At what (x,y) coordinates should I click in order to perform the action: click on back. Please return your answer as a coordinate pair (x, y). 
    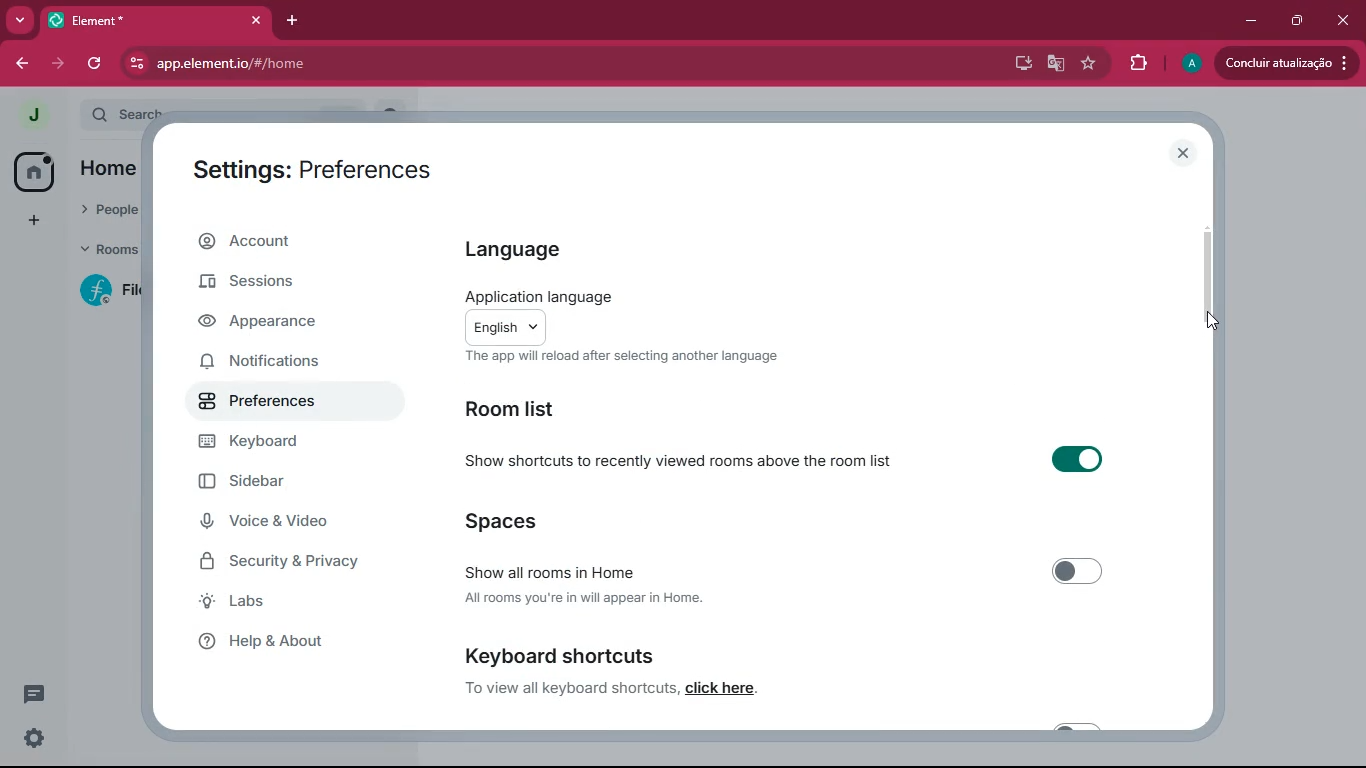
    Looking at the image, I should click on (22, 63).